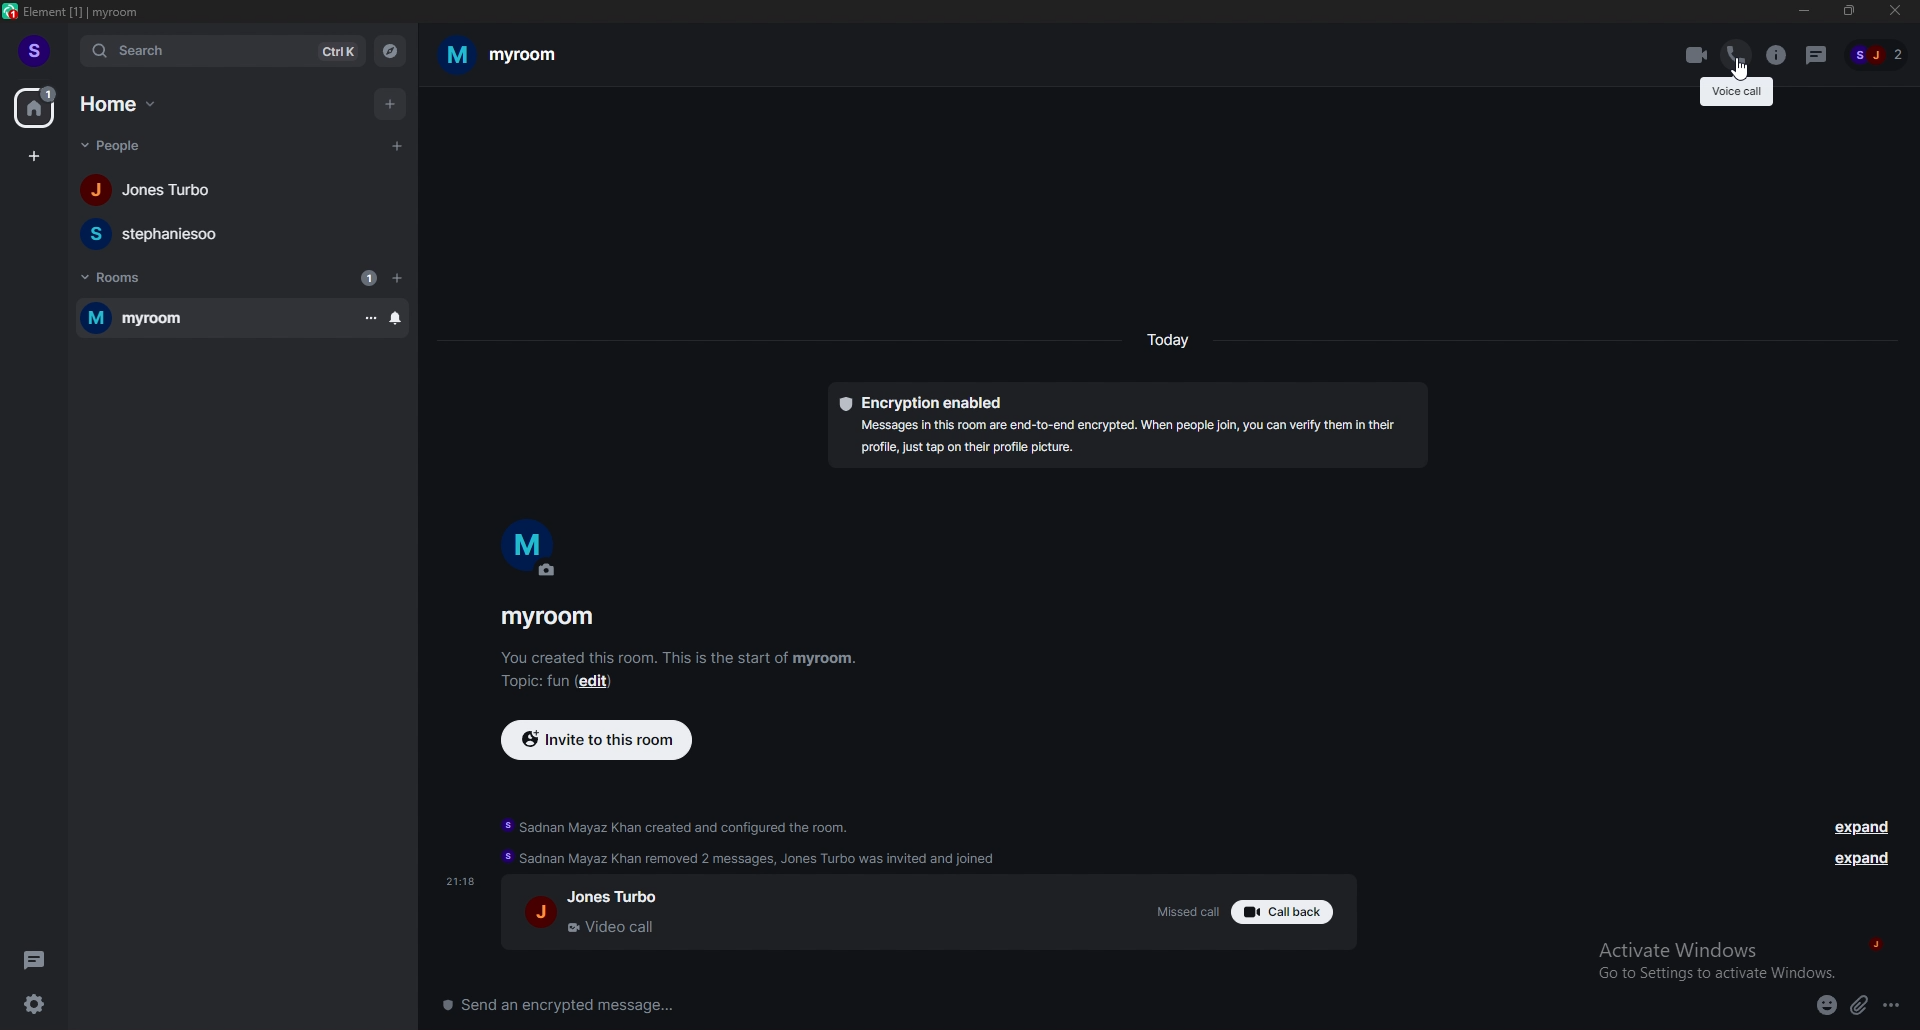 This screenshot has height=1030, width=1920. Describe the element at coordinates (1859, 1008) in the screenshot. I see `attach` at that location.